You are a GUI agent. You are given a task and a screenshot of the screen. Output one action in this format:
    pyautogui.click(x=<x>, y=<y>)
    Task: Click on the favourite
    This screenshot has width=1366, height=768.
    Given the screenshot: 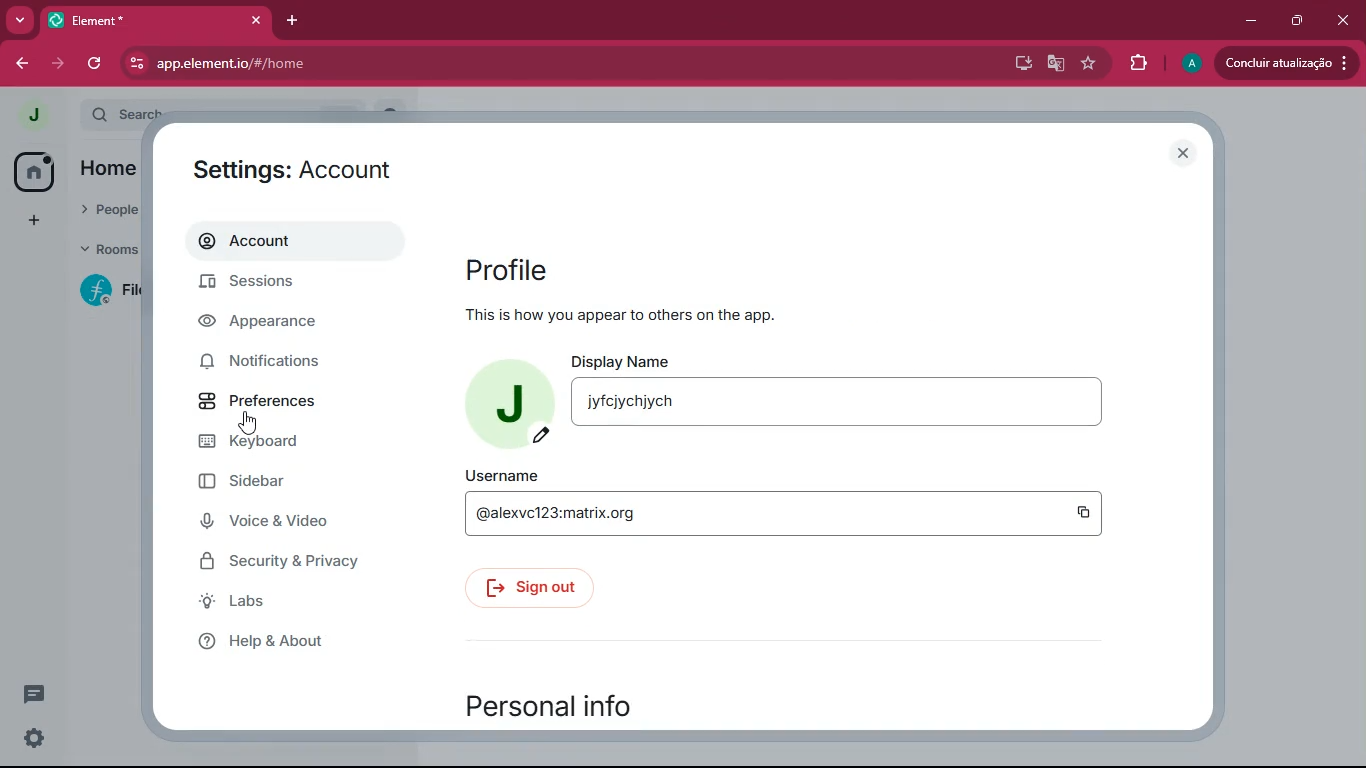 What is the action you would take?
    pyautogui.click(x=1088, y=65)
    